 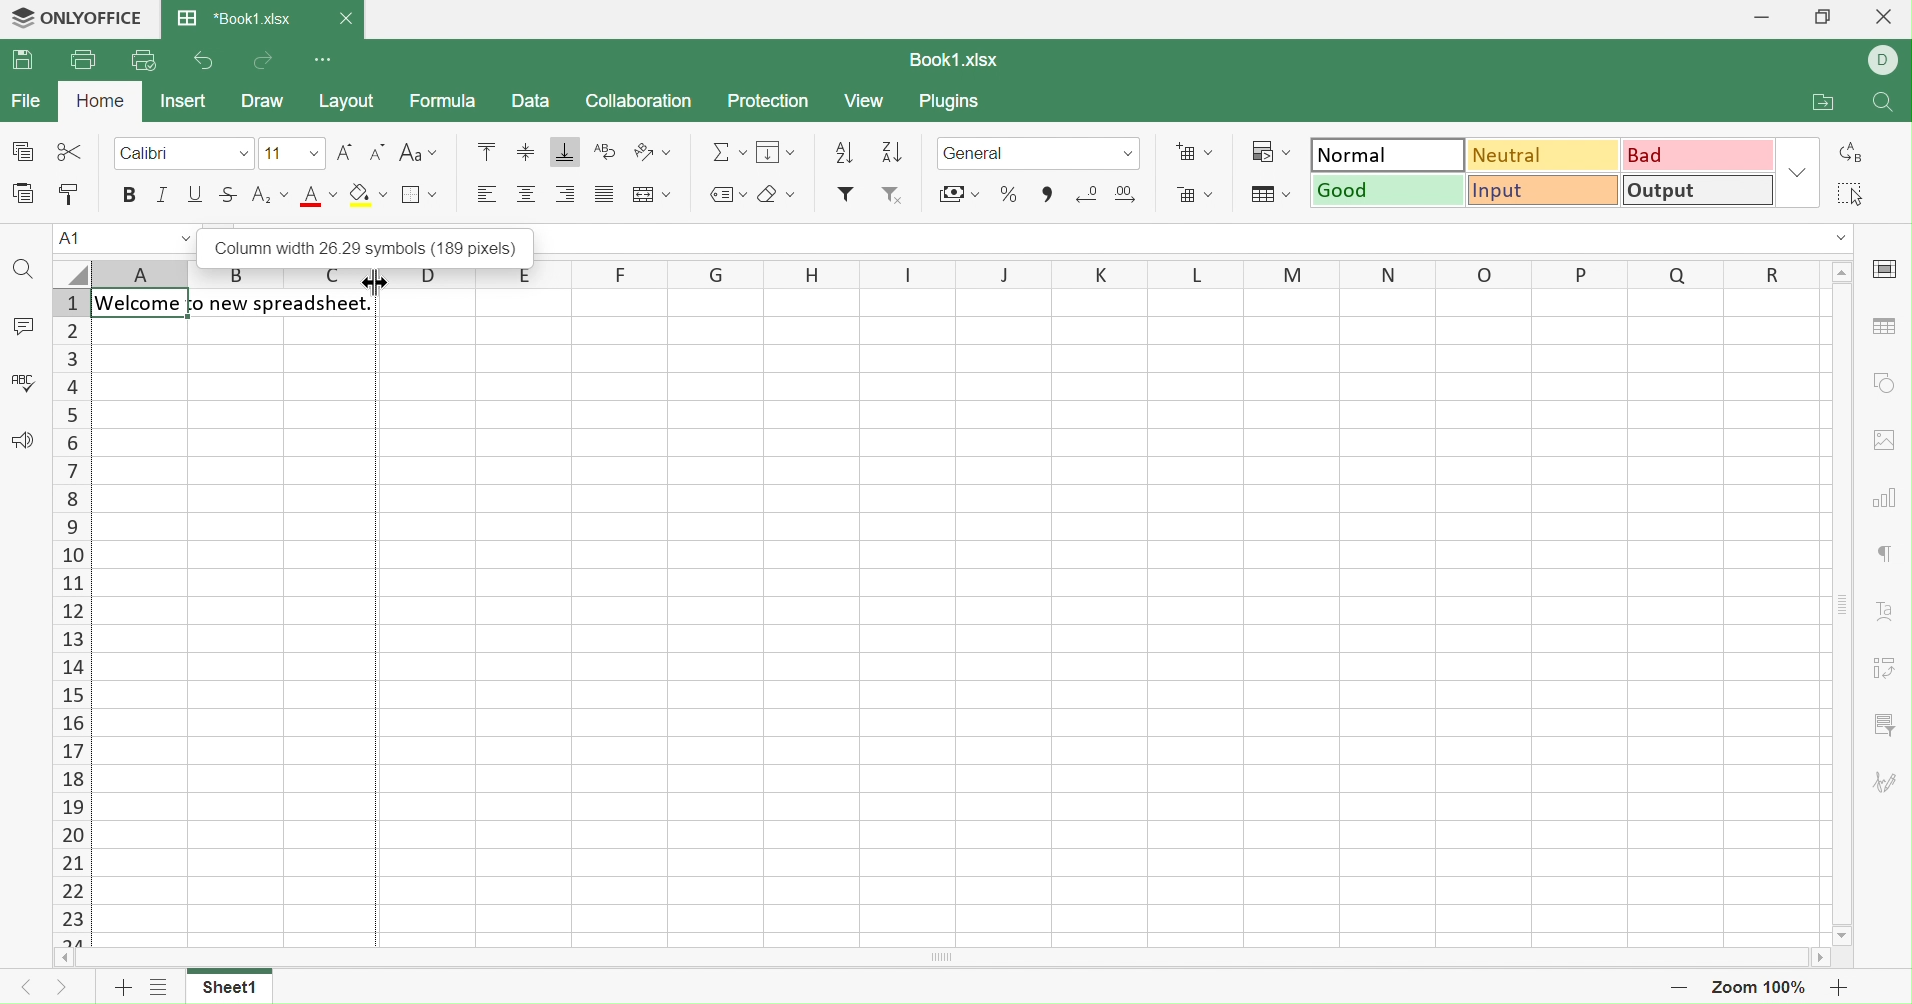 What do you see at coordinates (844, 153) in the screenshot?
I see `Ascending order` at bounding box center [844, 153].